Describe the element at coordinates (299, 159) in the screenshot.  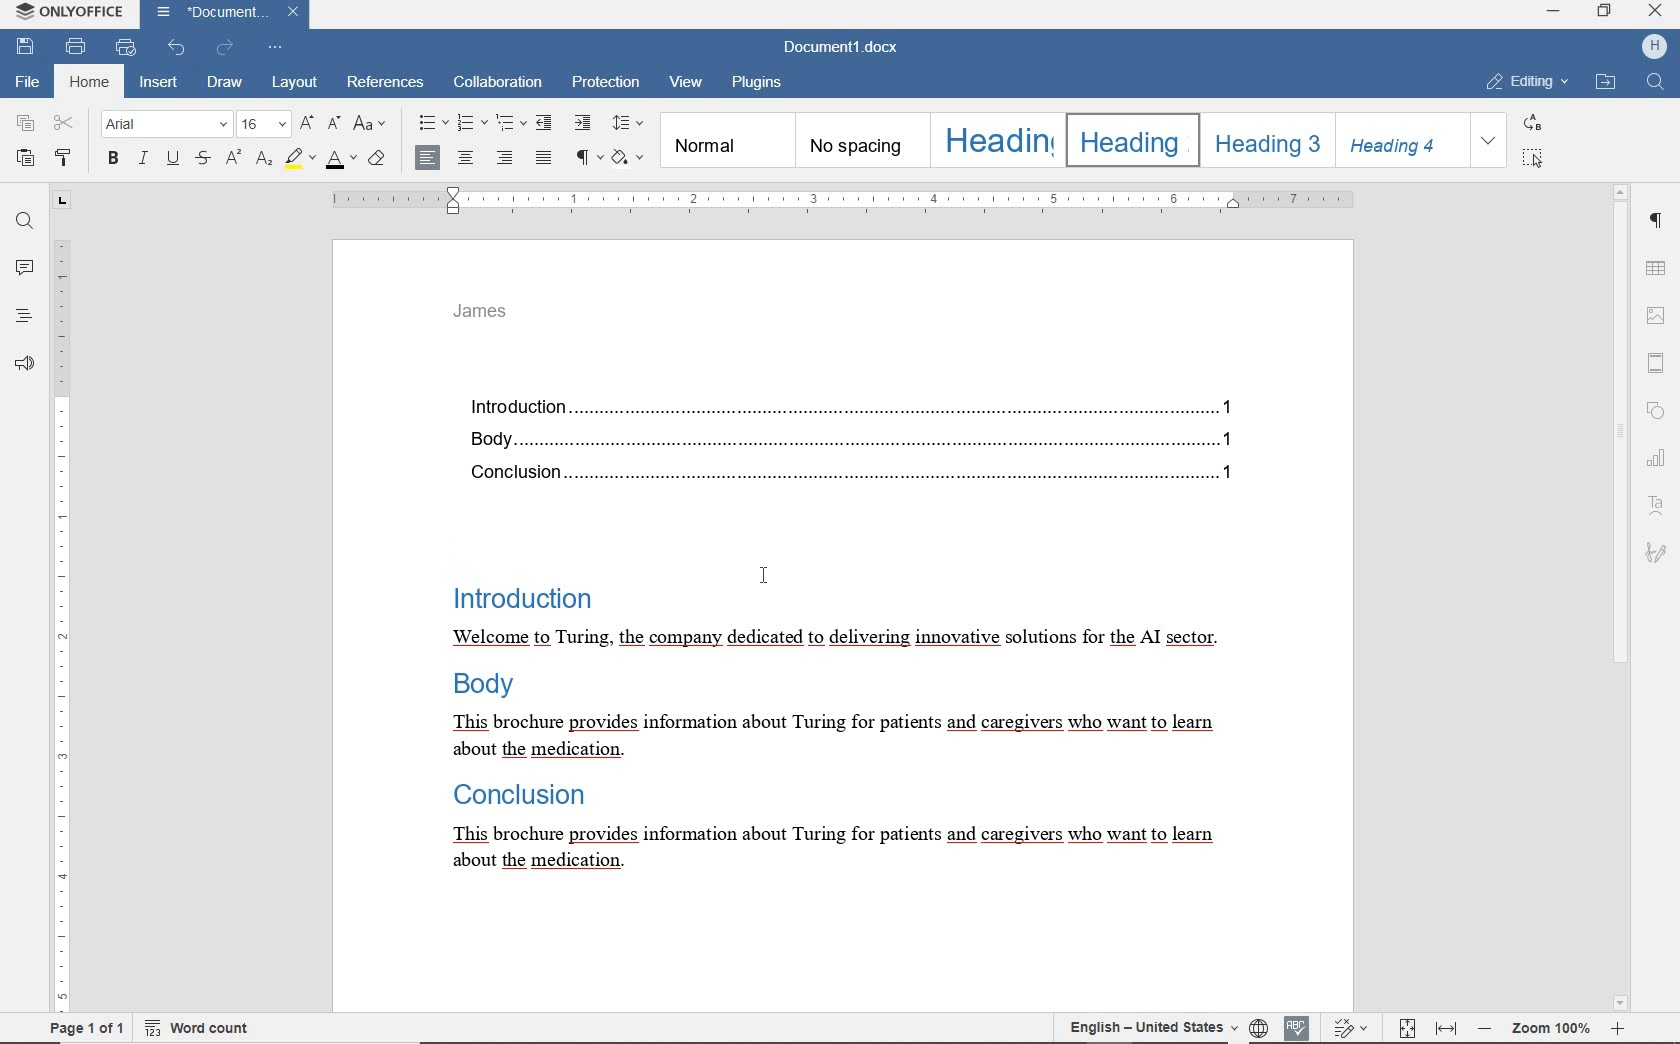
I see `highlight color` at that location.